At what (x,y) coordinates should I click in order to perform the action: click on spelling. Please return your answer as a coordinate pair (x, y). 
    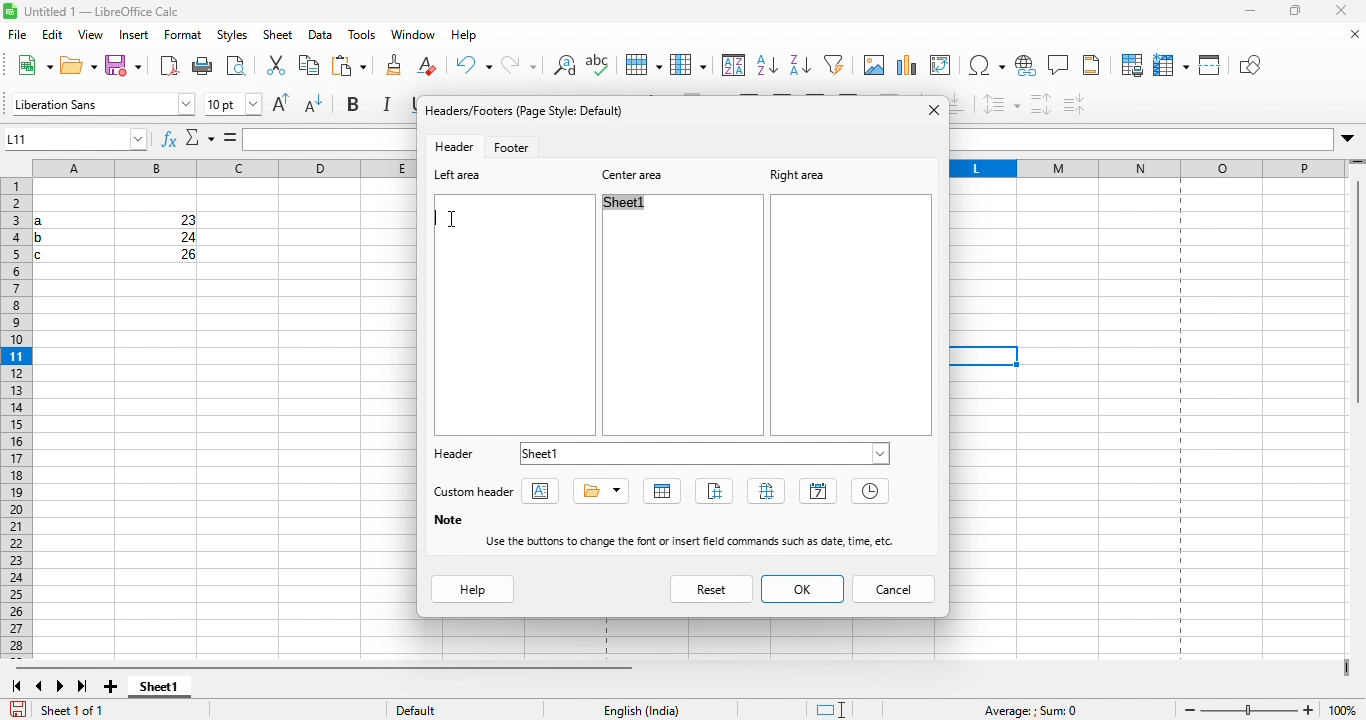
    Looking at the image, I should click on (561, 69).